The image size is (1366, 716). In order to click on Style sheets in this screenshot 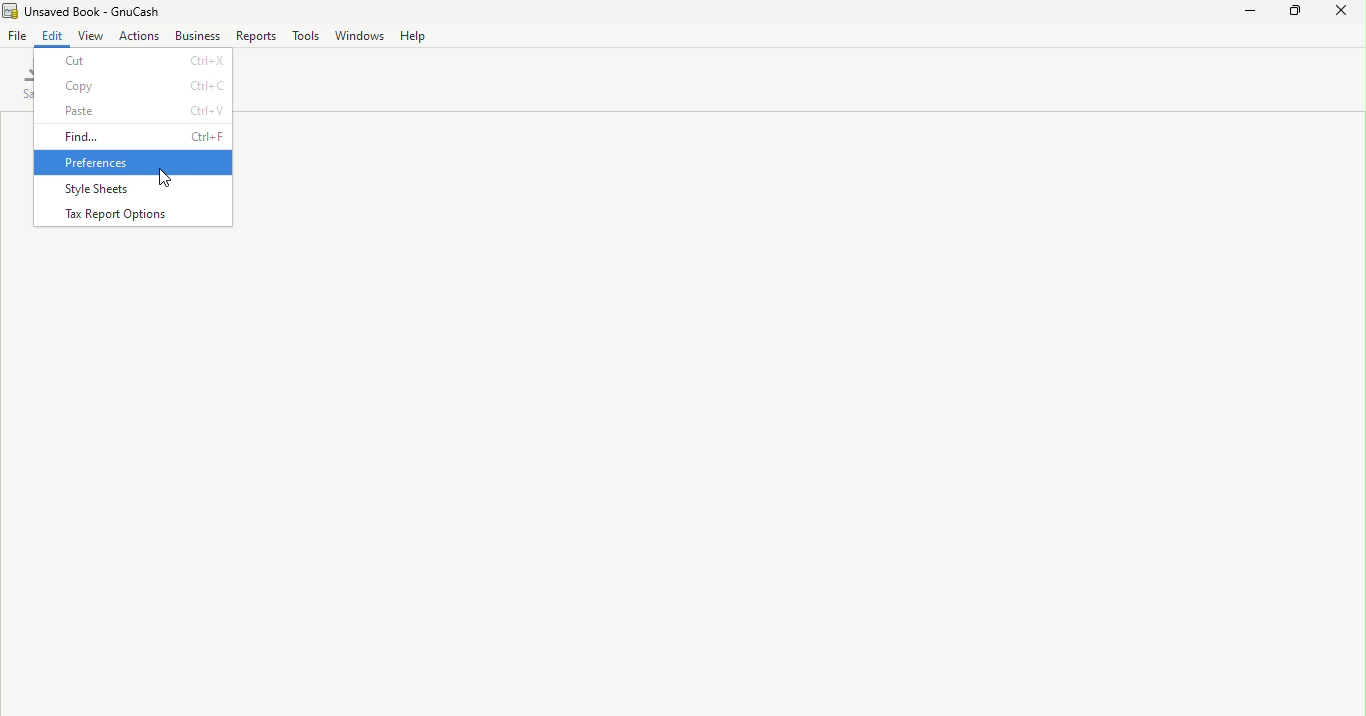, I will do `click(135, 186)`.